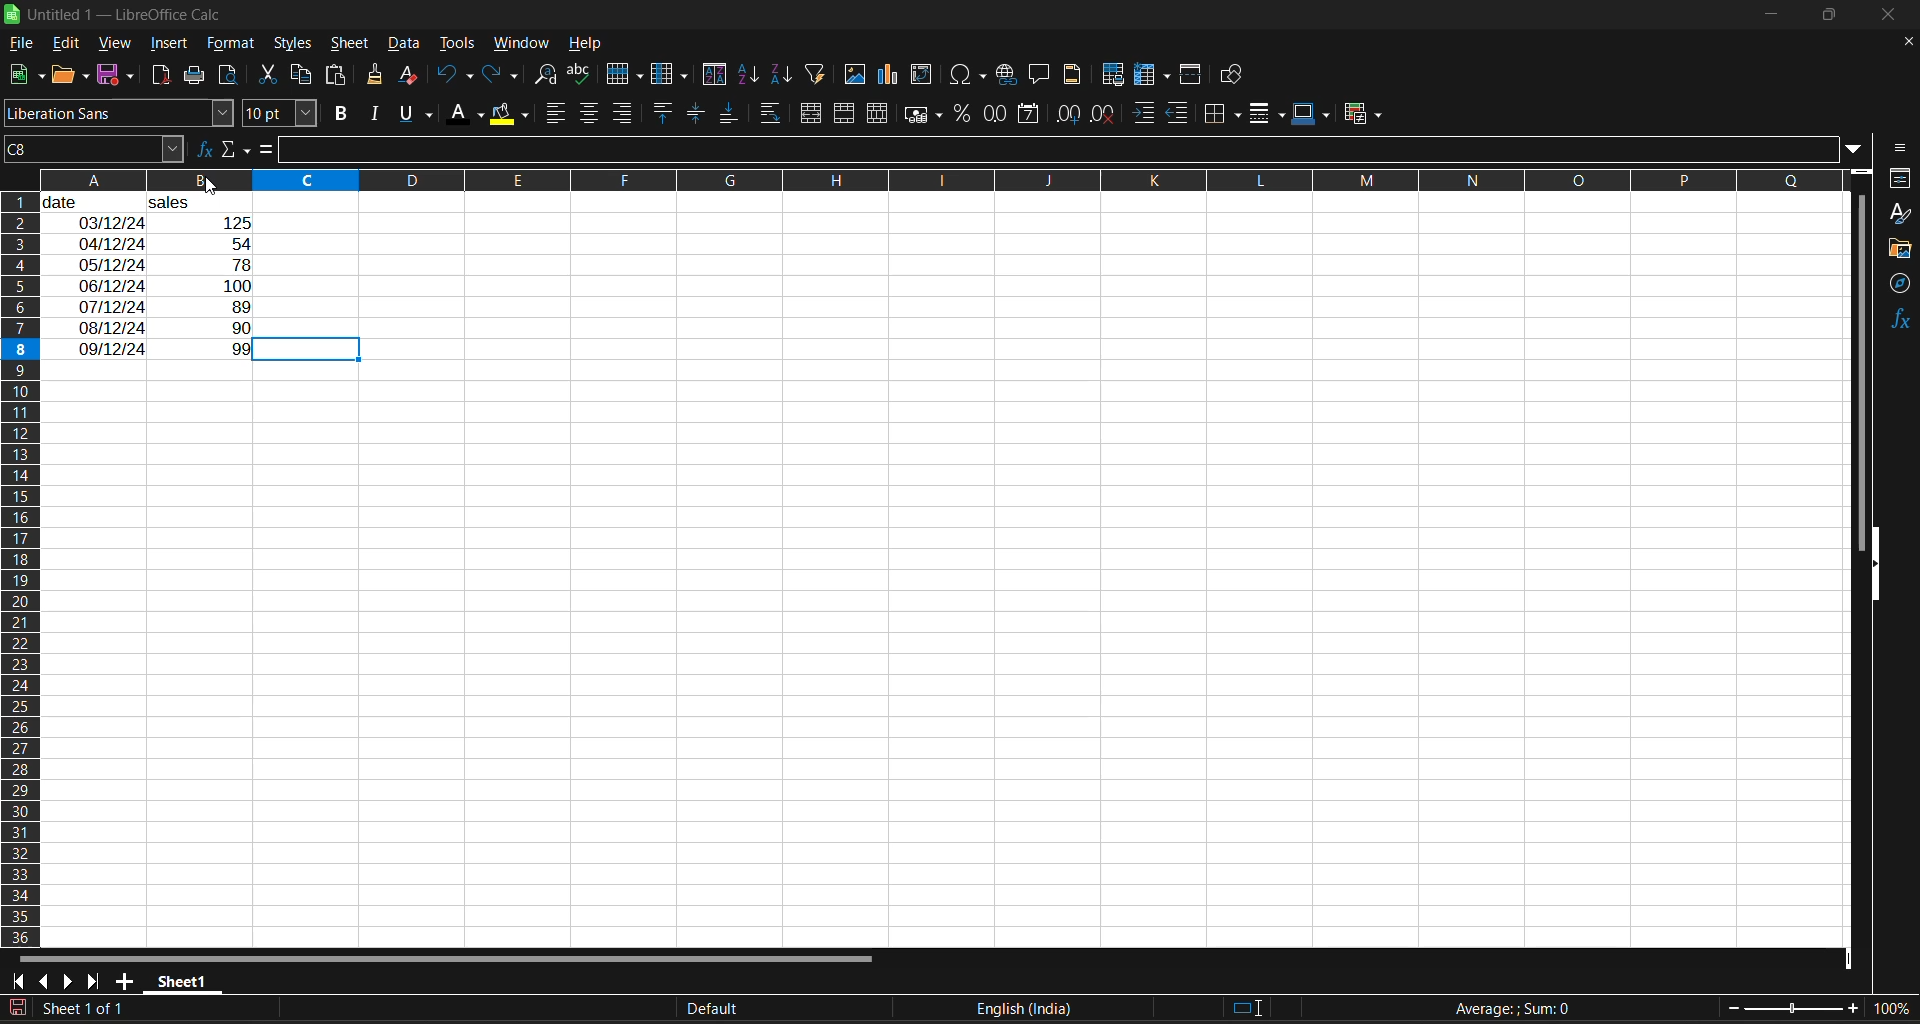  What do you see at coordinates (520, 45) in the screenshot?
I see `window` at bounding box center [520, 45].